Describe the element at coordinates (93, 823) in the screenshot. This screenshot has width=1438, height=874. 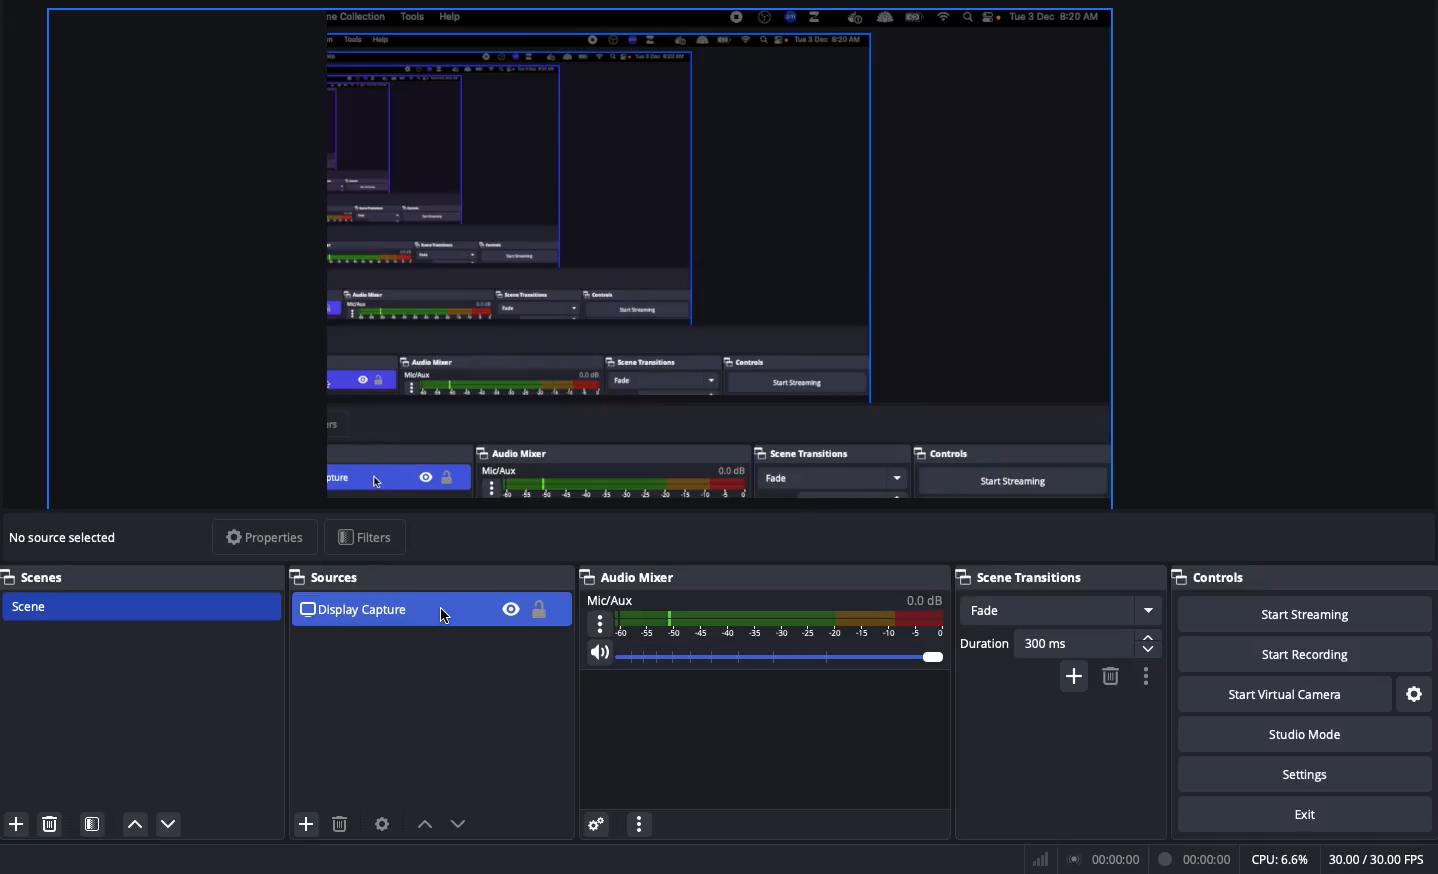
I see `Scene filter` at that location.